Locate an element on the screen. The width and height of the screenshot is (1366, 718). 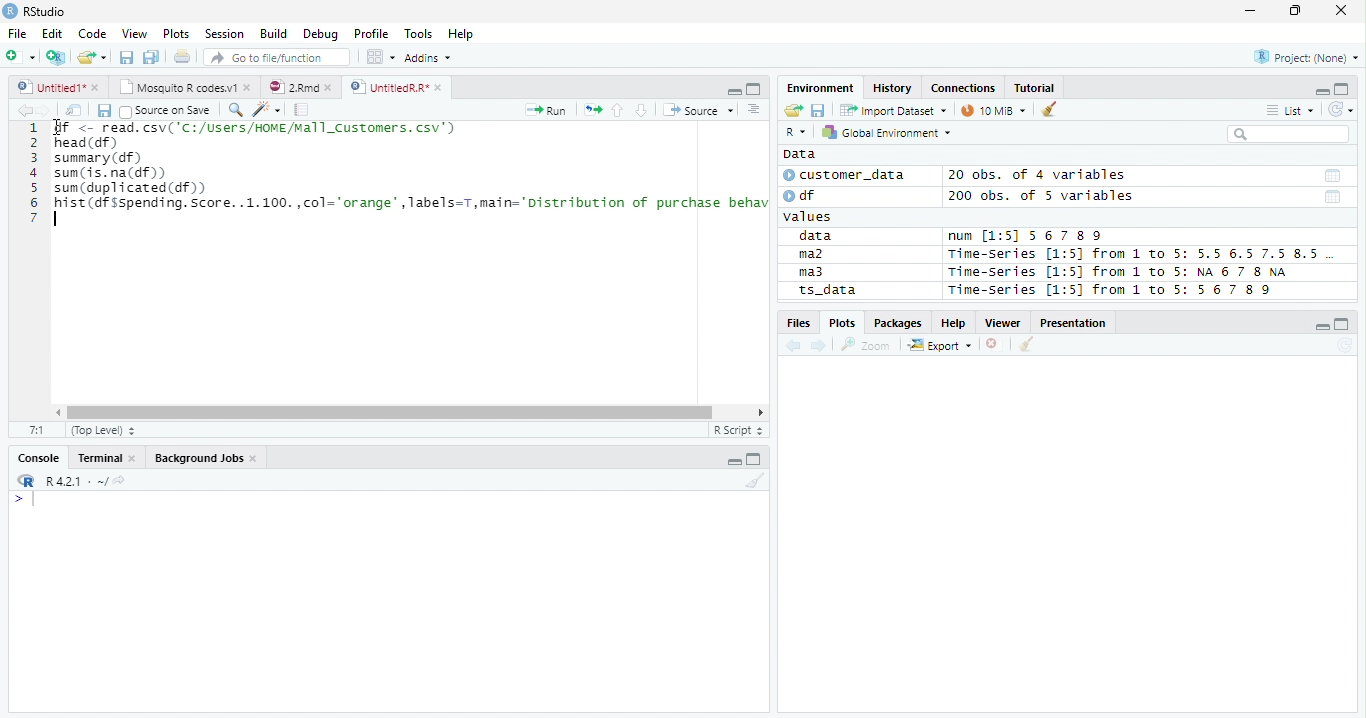
R script is located at coordinates (737, 430).